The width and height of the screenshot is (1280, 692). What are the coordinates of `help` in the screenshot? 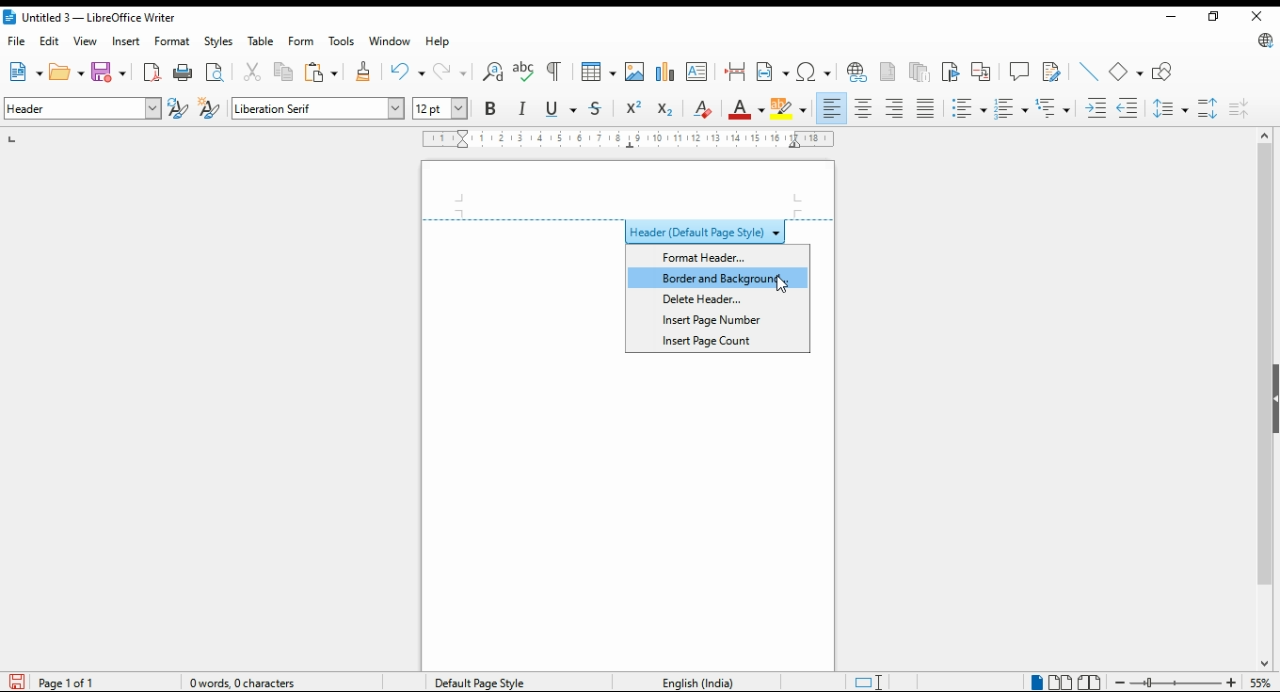 It's located at (439, 41).